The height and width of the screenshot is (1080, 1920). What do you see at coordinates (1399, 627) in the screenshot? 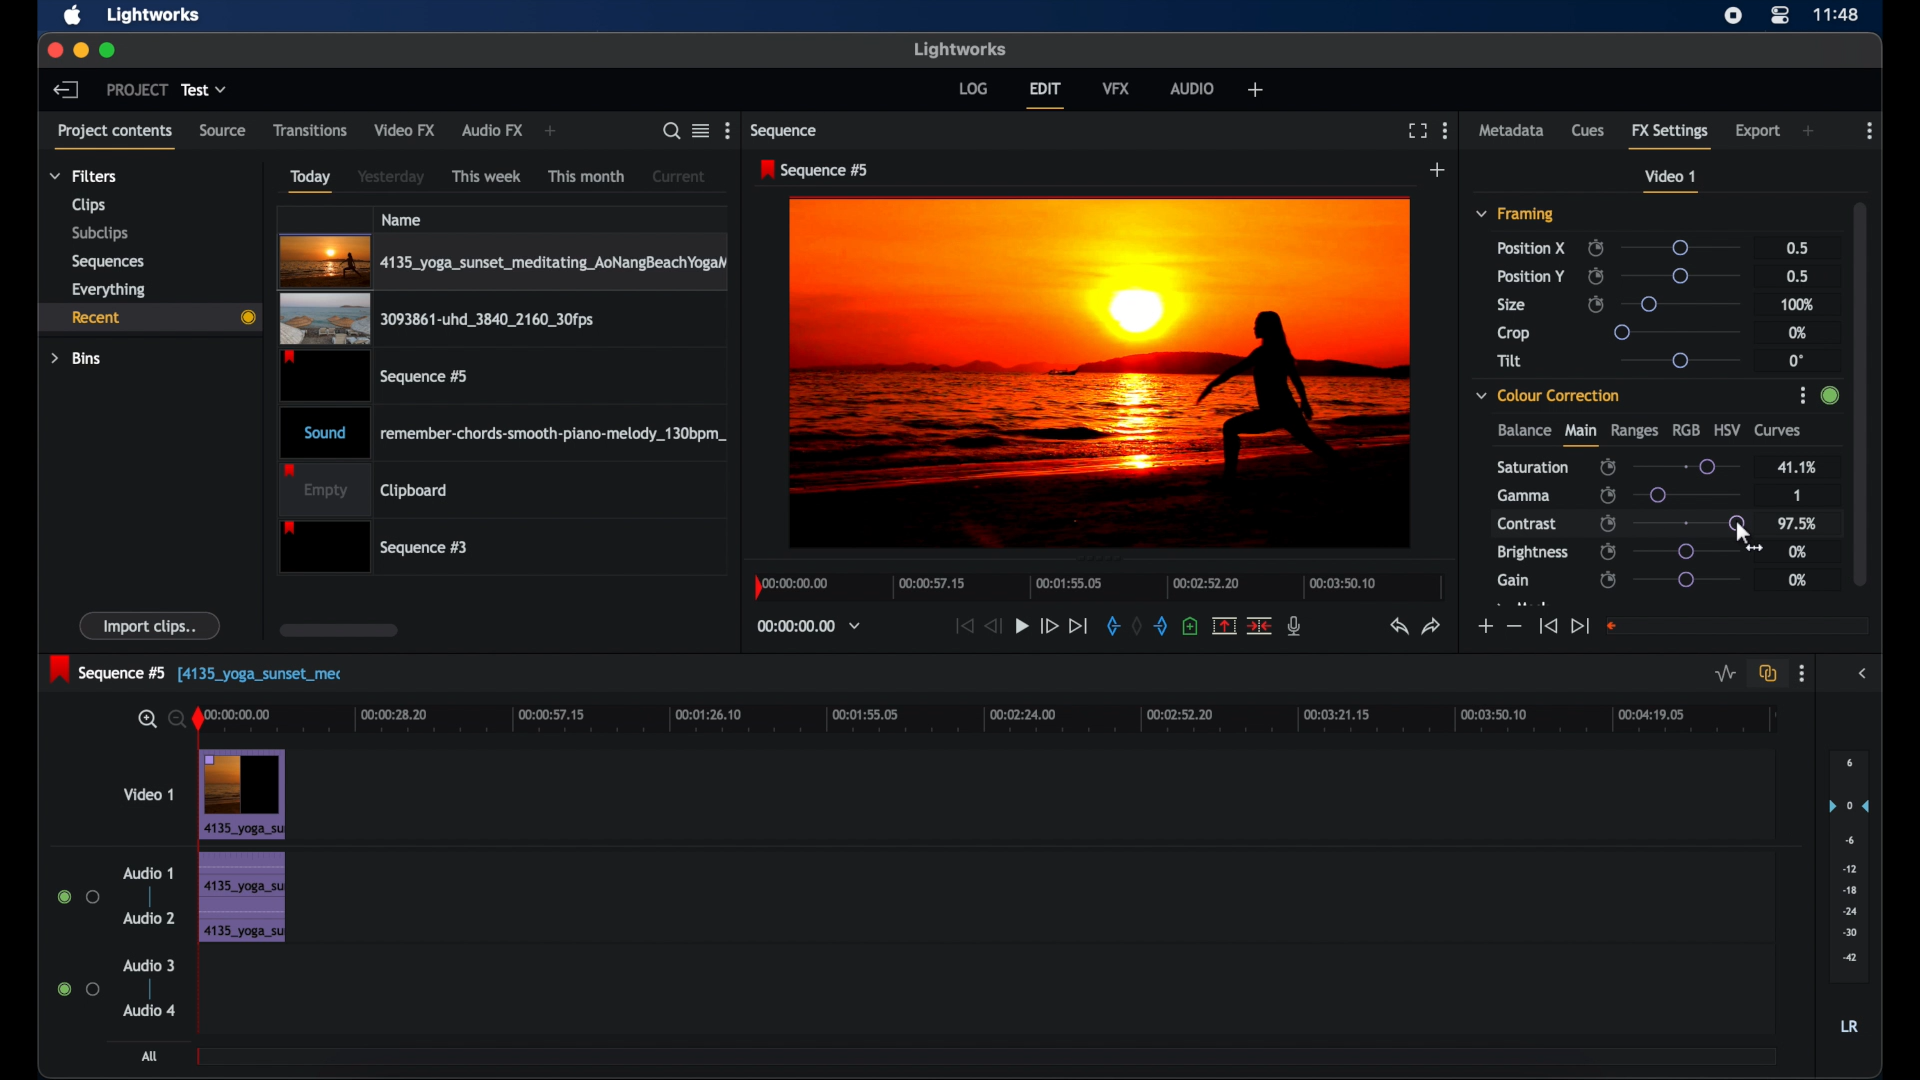
I see `undo` at bounding box center [1399, 627].